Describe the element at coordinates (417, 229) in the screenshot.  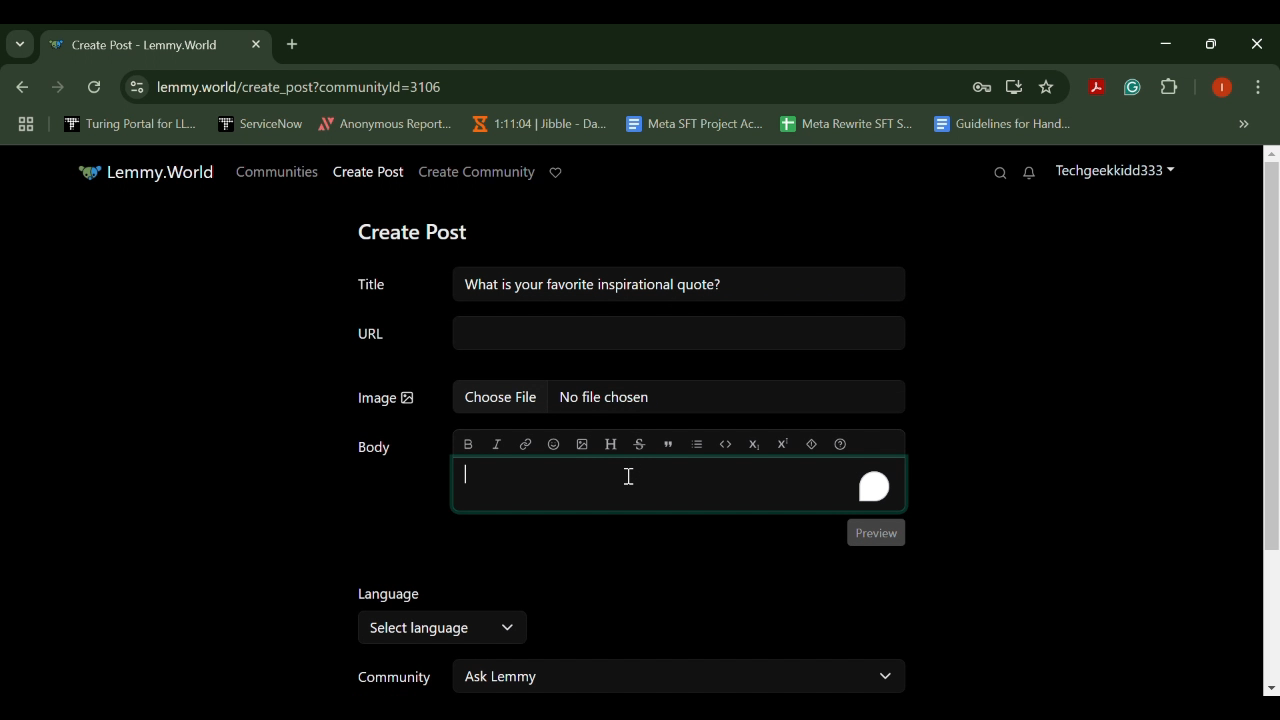
I see `Create Post` at that location.